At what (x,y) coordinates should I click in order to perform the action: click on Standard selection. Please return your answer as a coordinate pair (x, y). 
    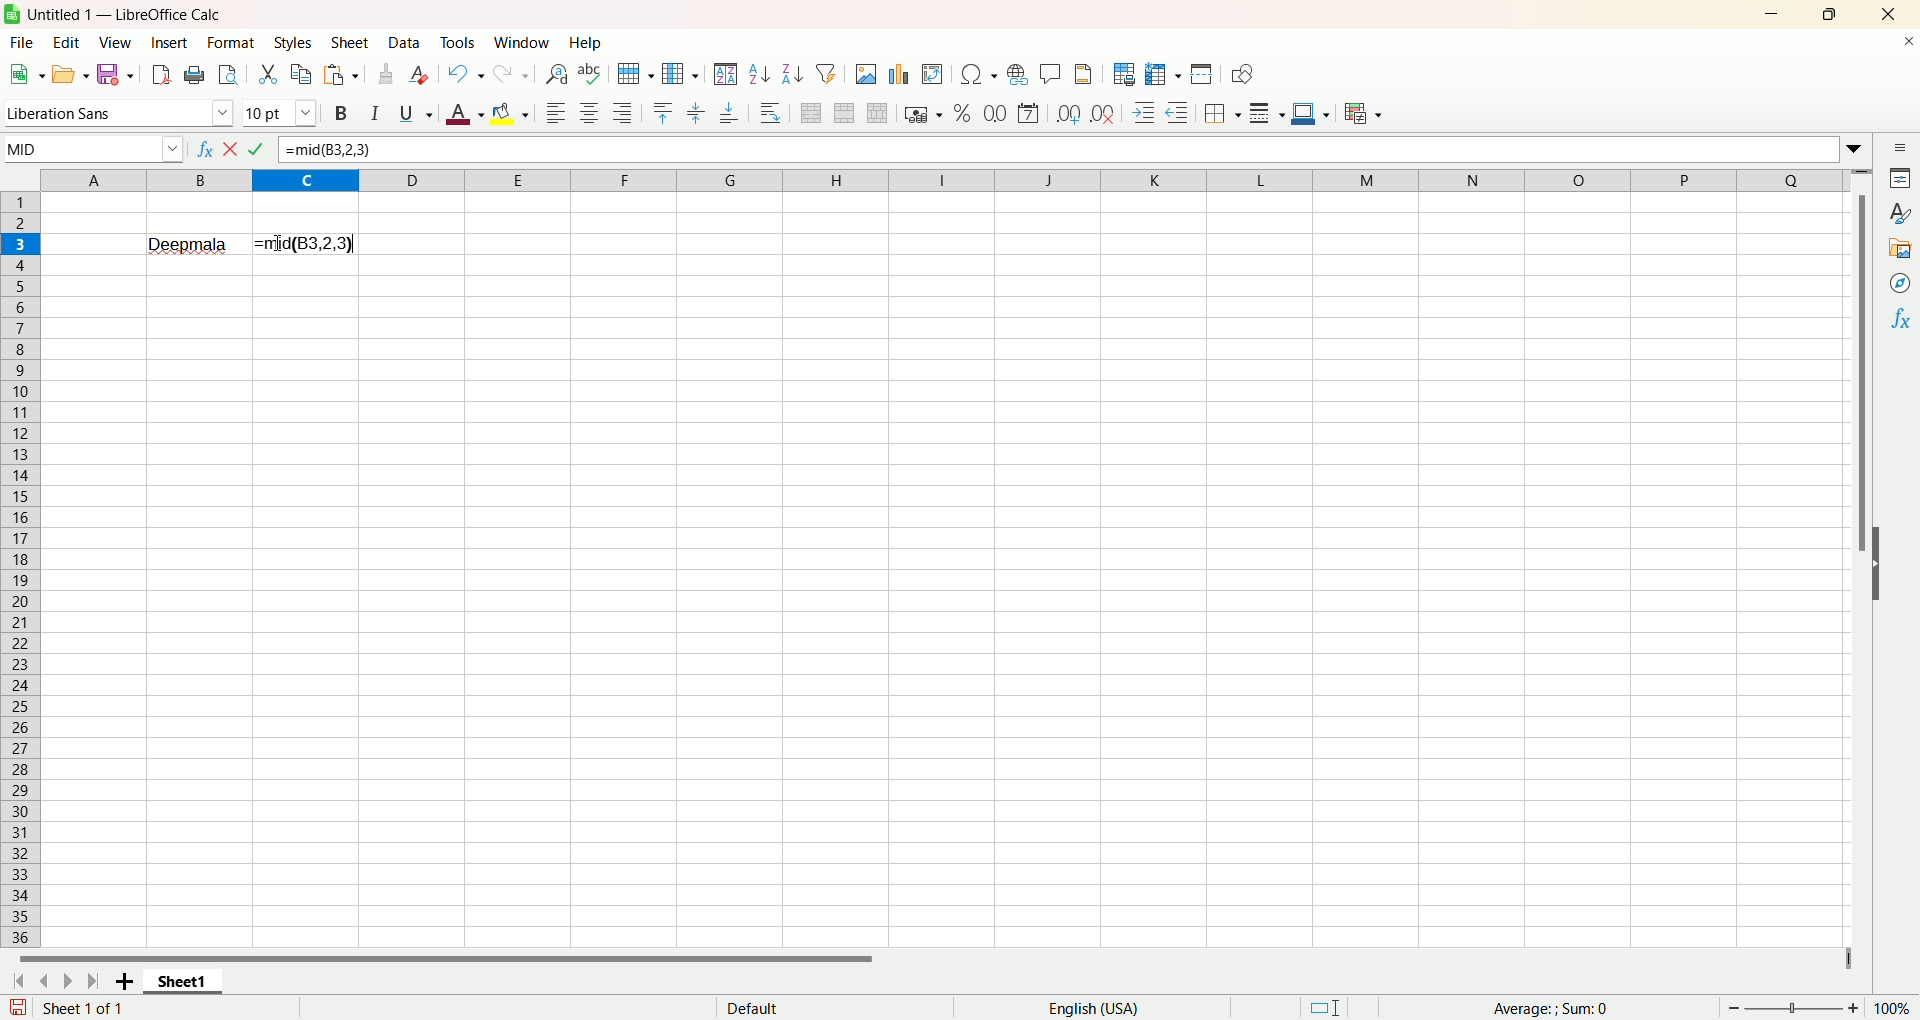
    Looking at the image, I should click on (1325, 1007).